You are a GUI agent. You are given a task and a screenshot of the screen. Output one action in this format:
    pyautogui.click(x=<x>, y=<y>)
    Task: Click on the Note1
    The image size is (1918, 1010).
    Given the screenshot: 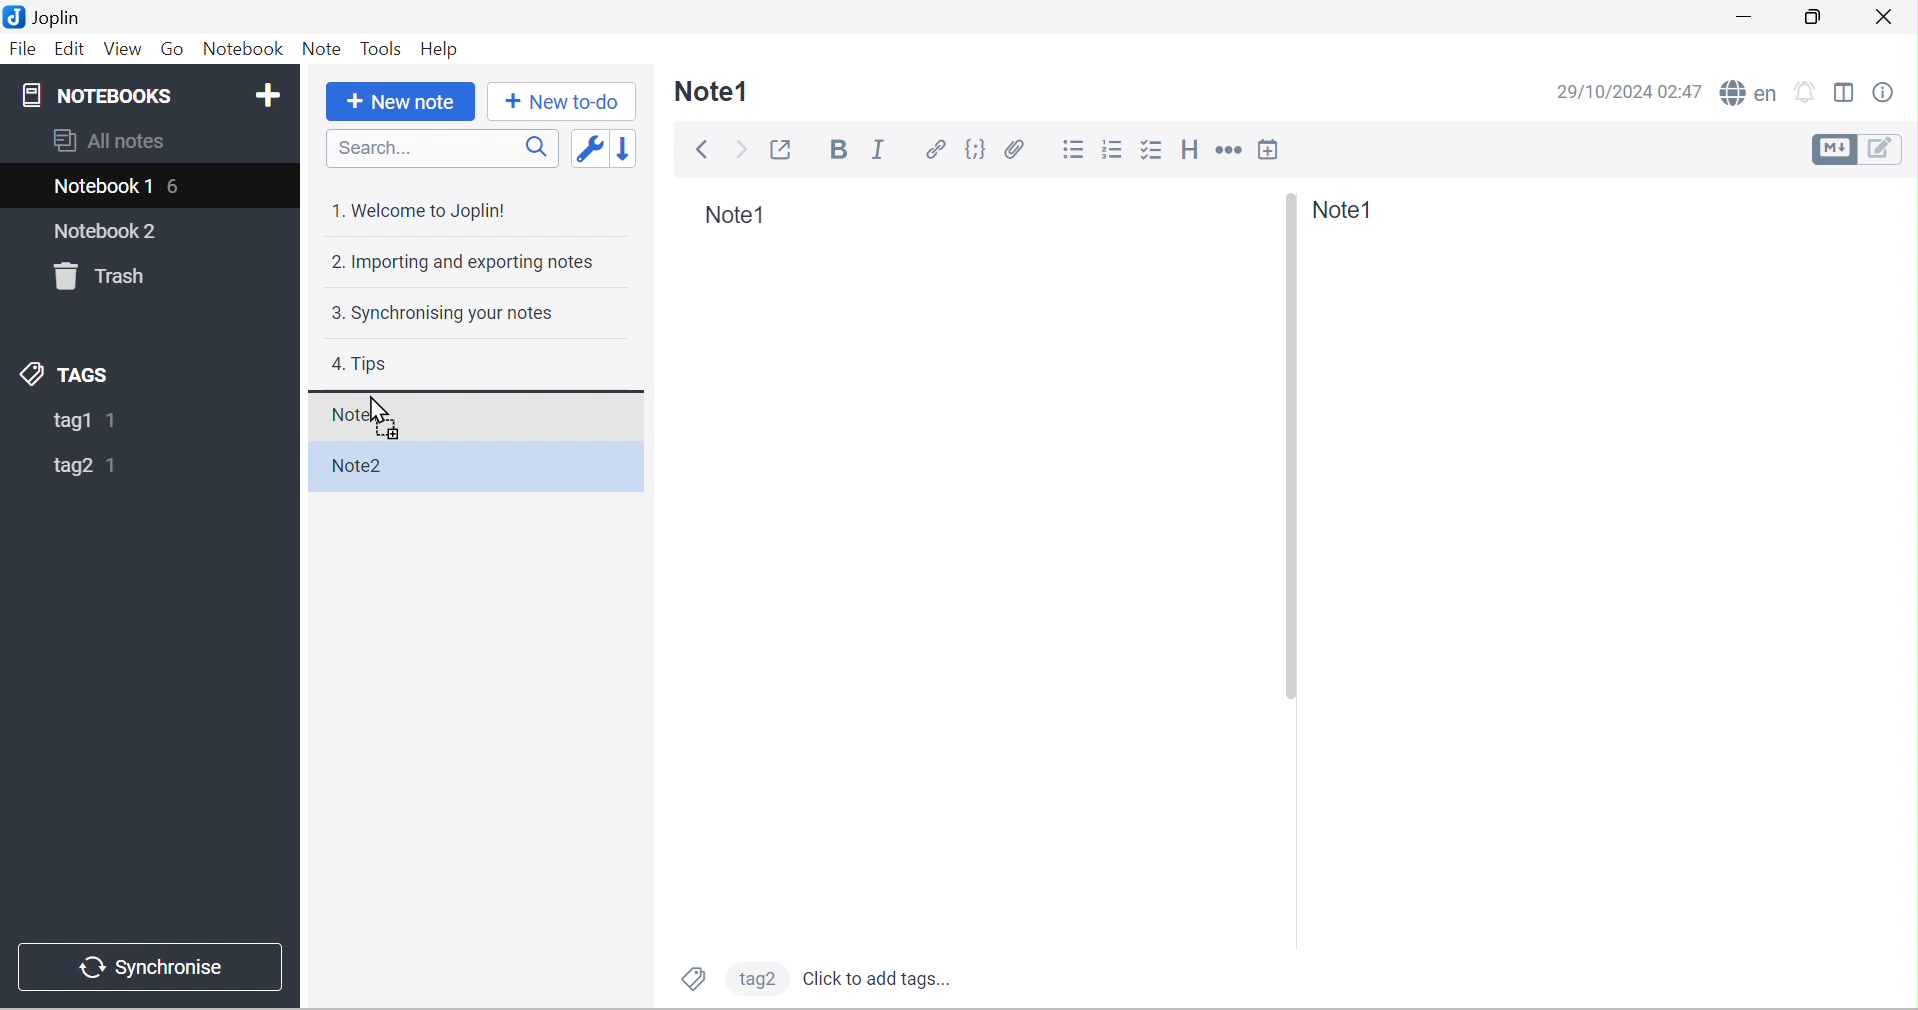 What is the action you would take?
    pyautogui.click(x=1347, y=213)
    